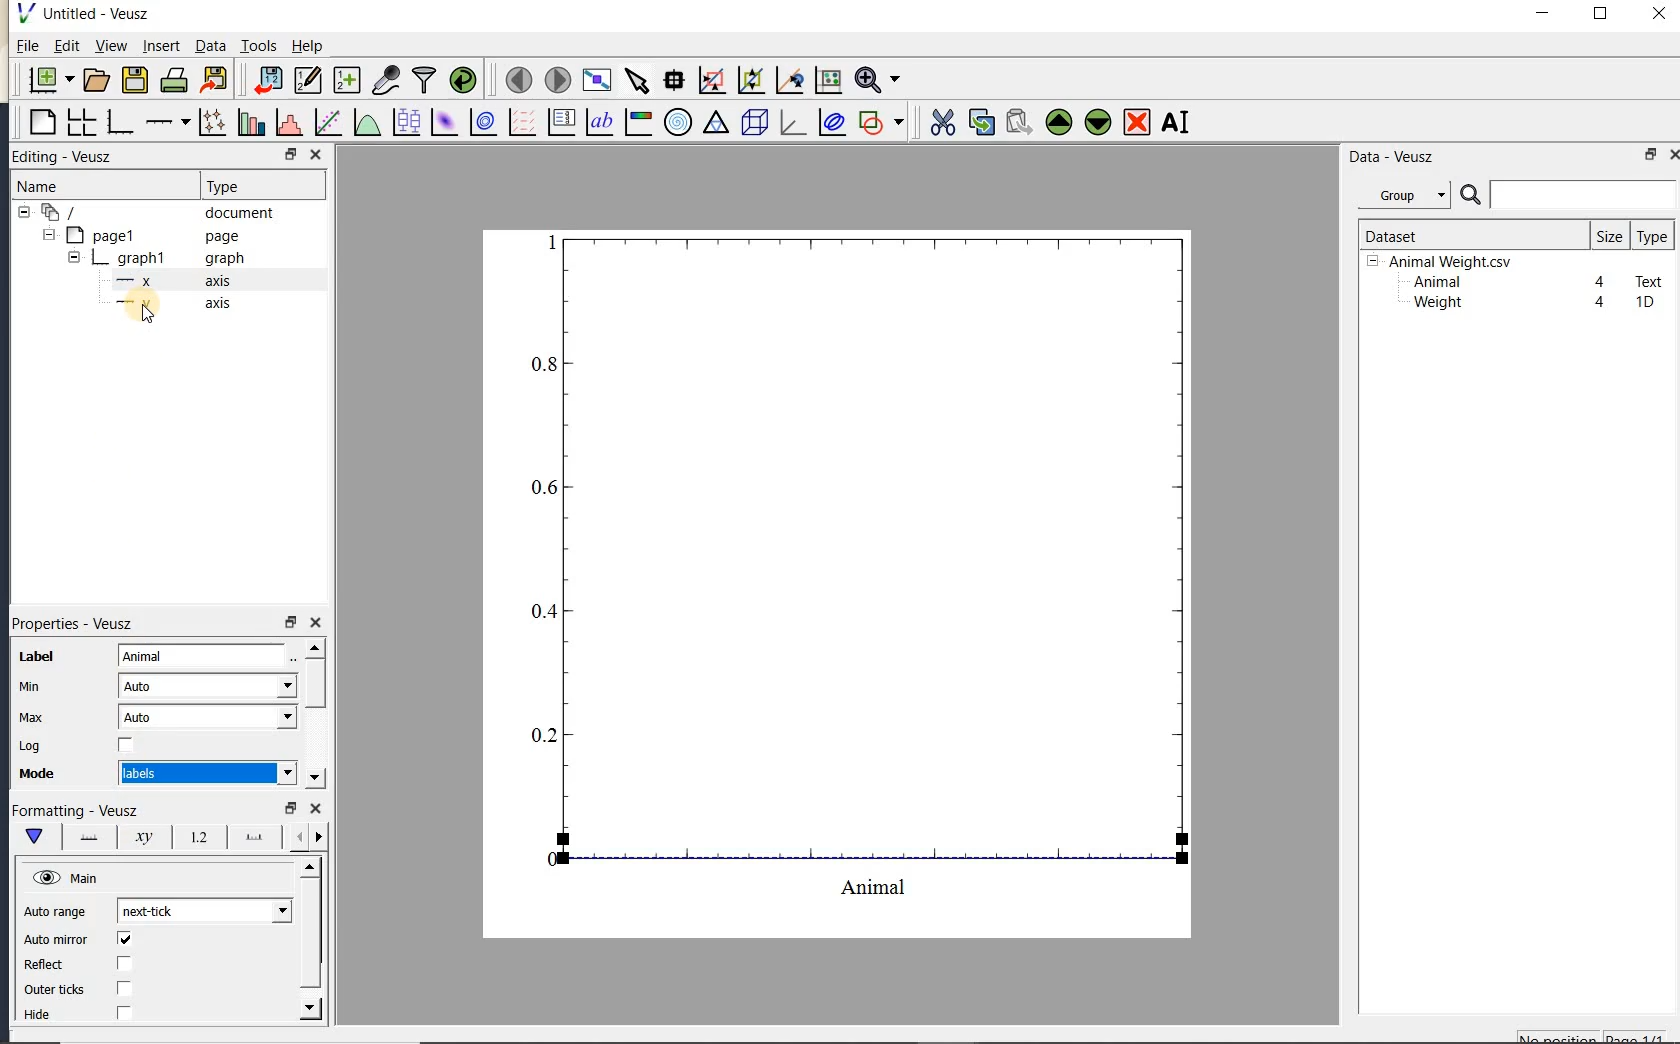 The image size is (1680, 1044). I want to click on check/uncheck, so click(123, 1012).